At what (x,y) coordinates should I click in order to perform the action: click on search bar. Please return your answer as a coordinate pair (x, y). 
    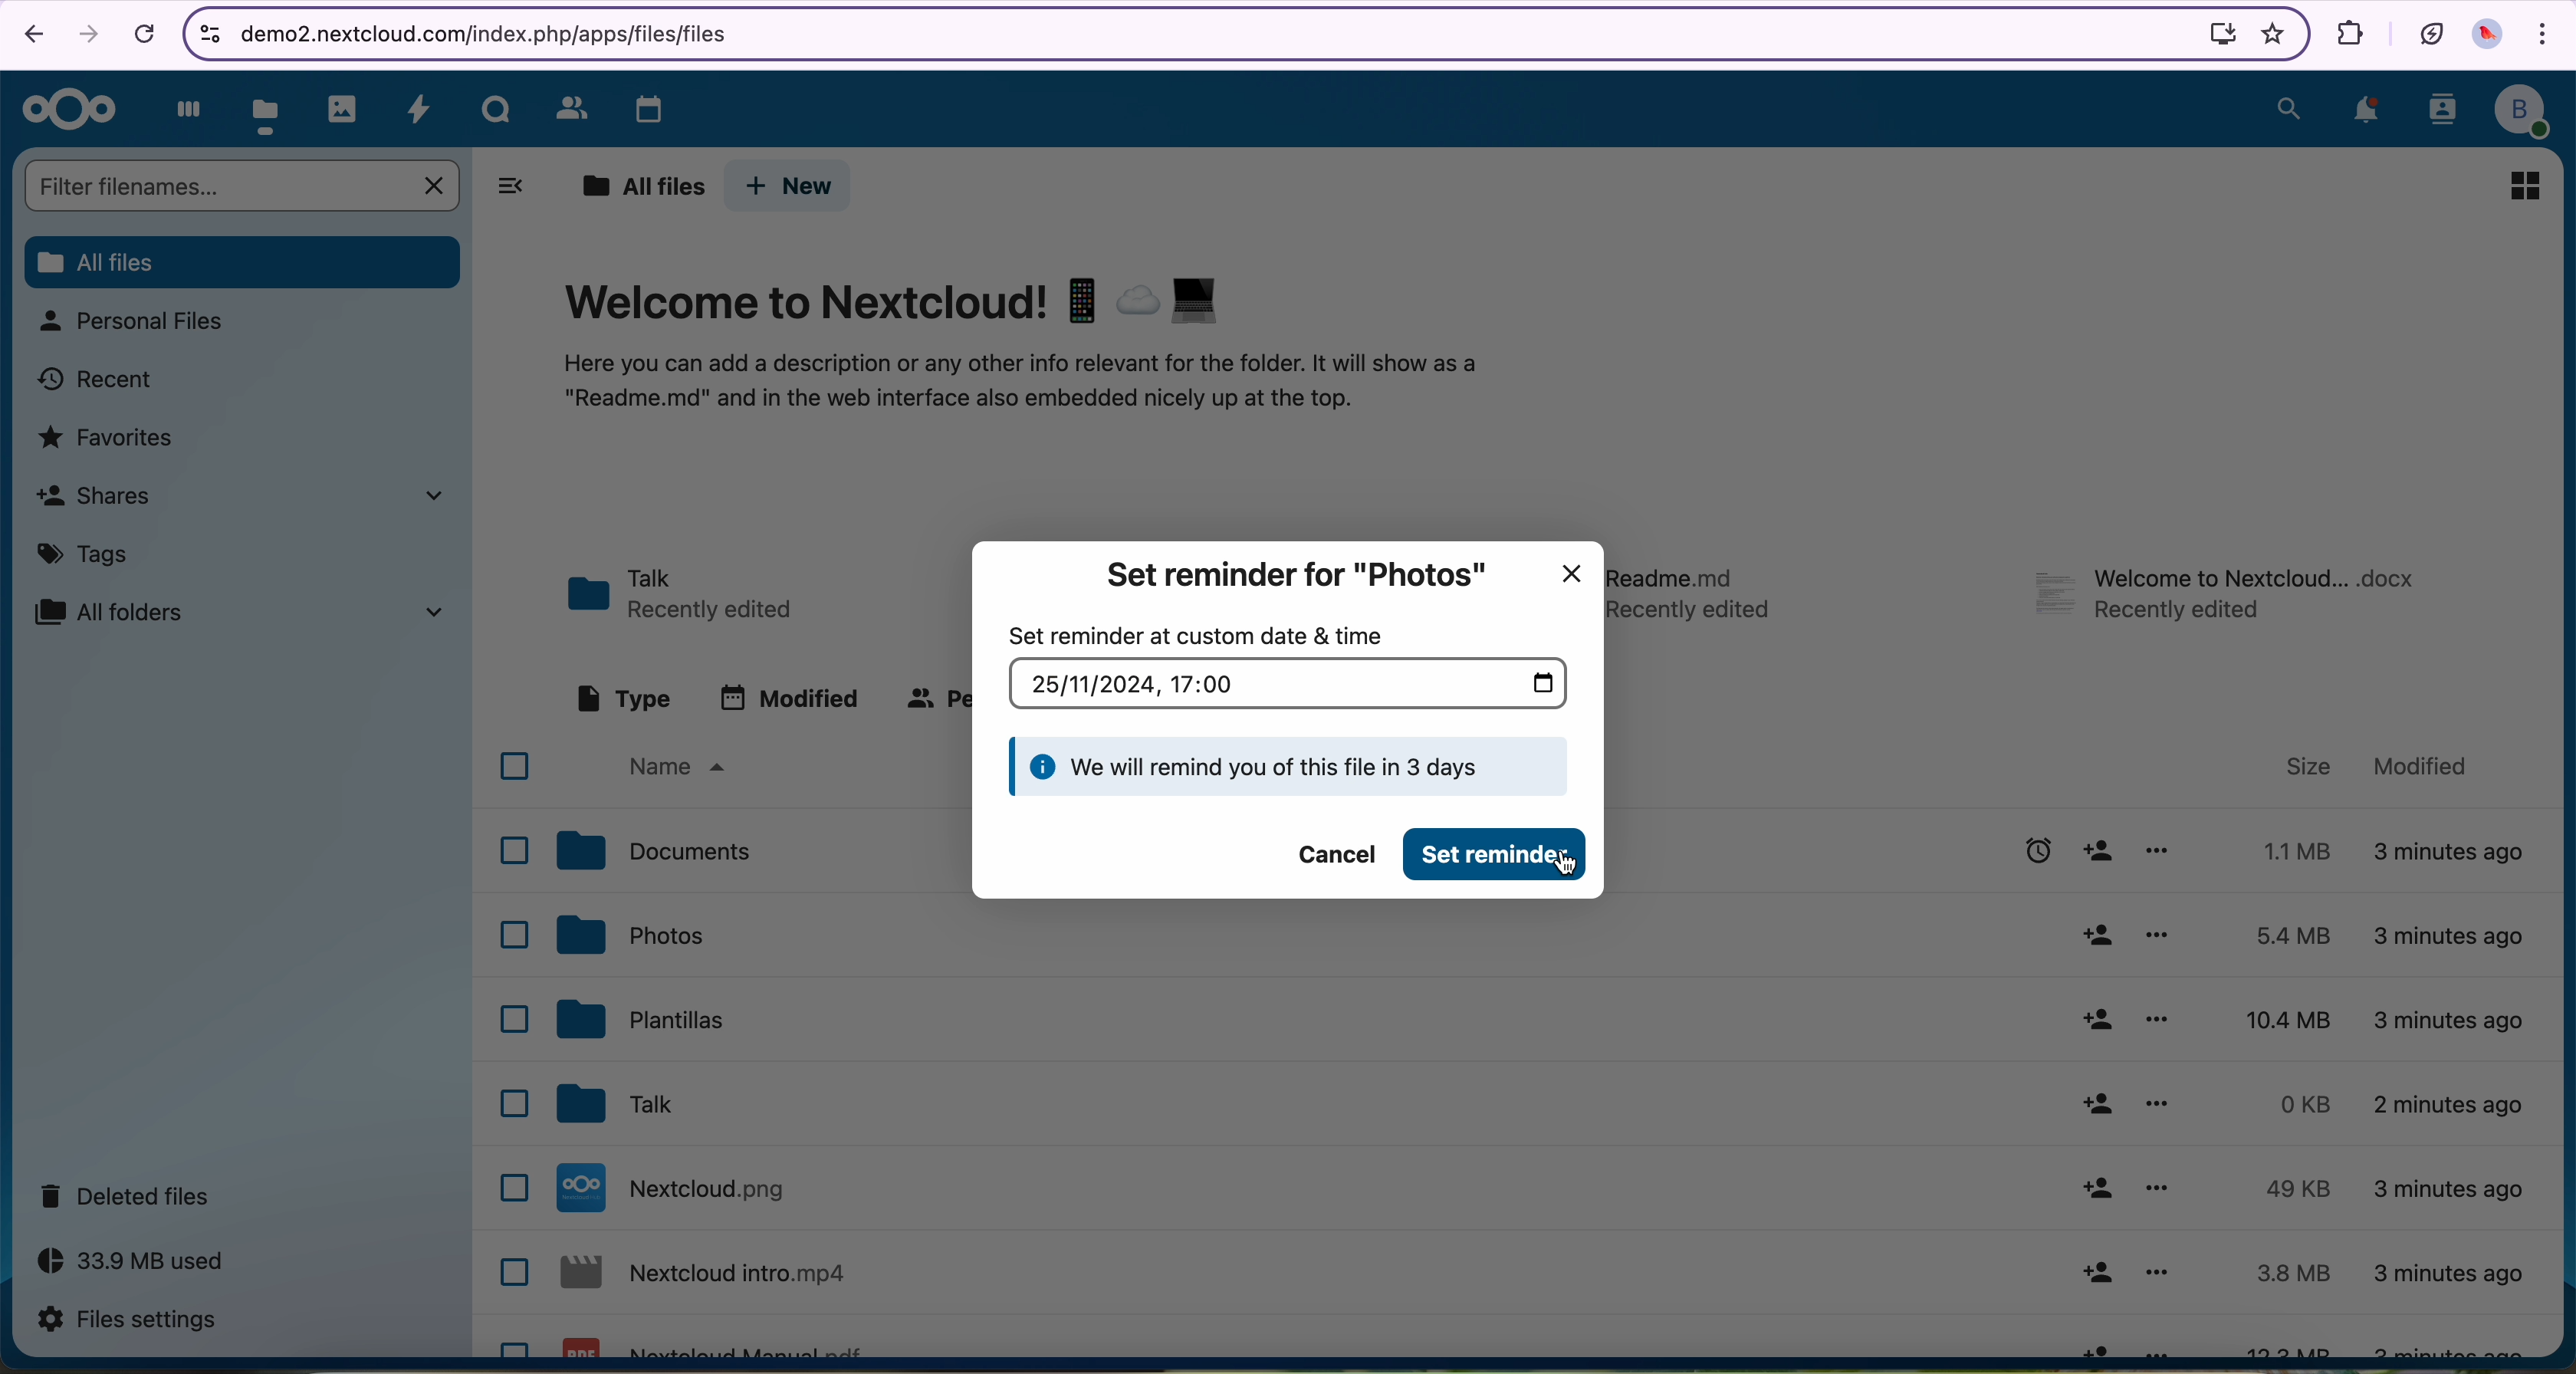
    Looking at the image, I should click on (238, 184).